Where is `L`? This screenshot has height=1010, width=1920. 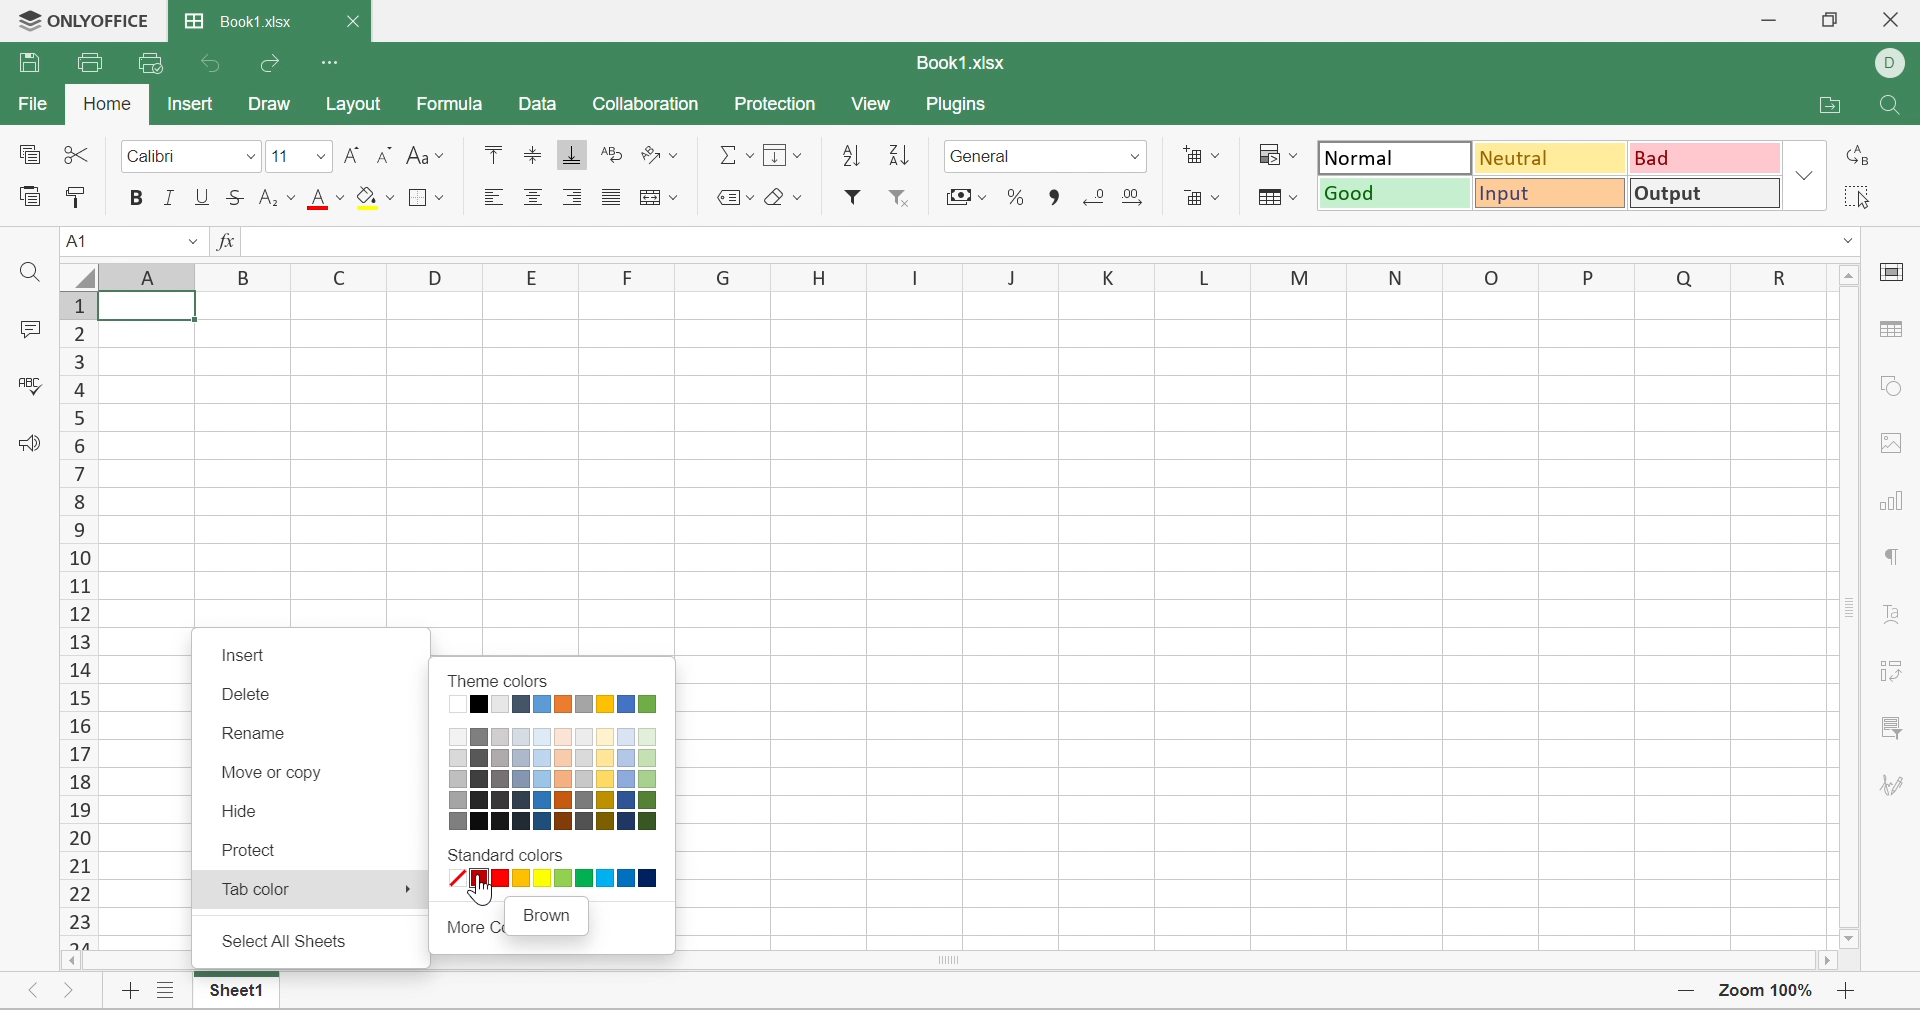
L is located at coordinates (1189, 276).